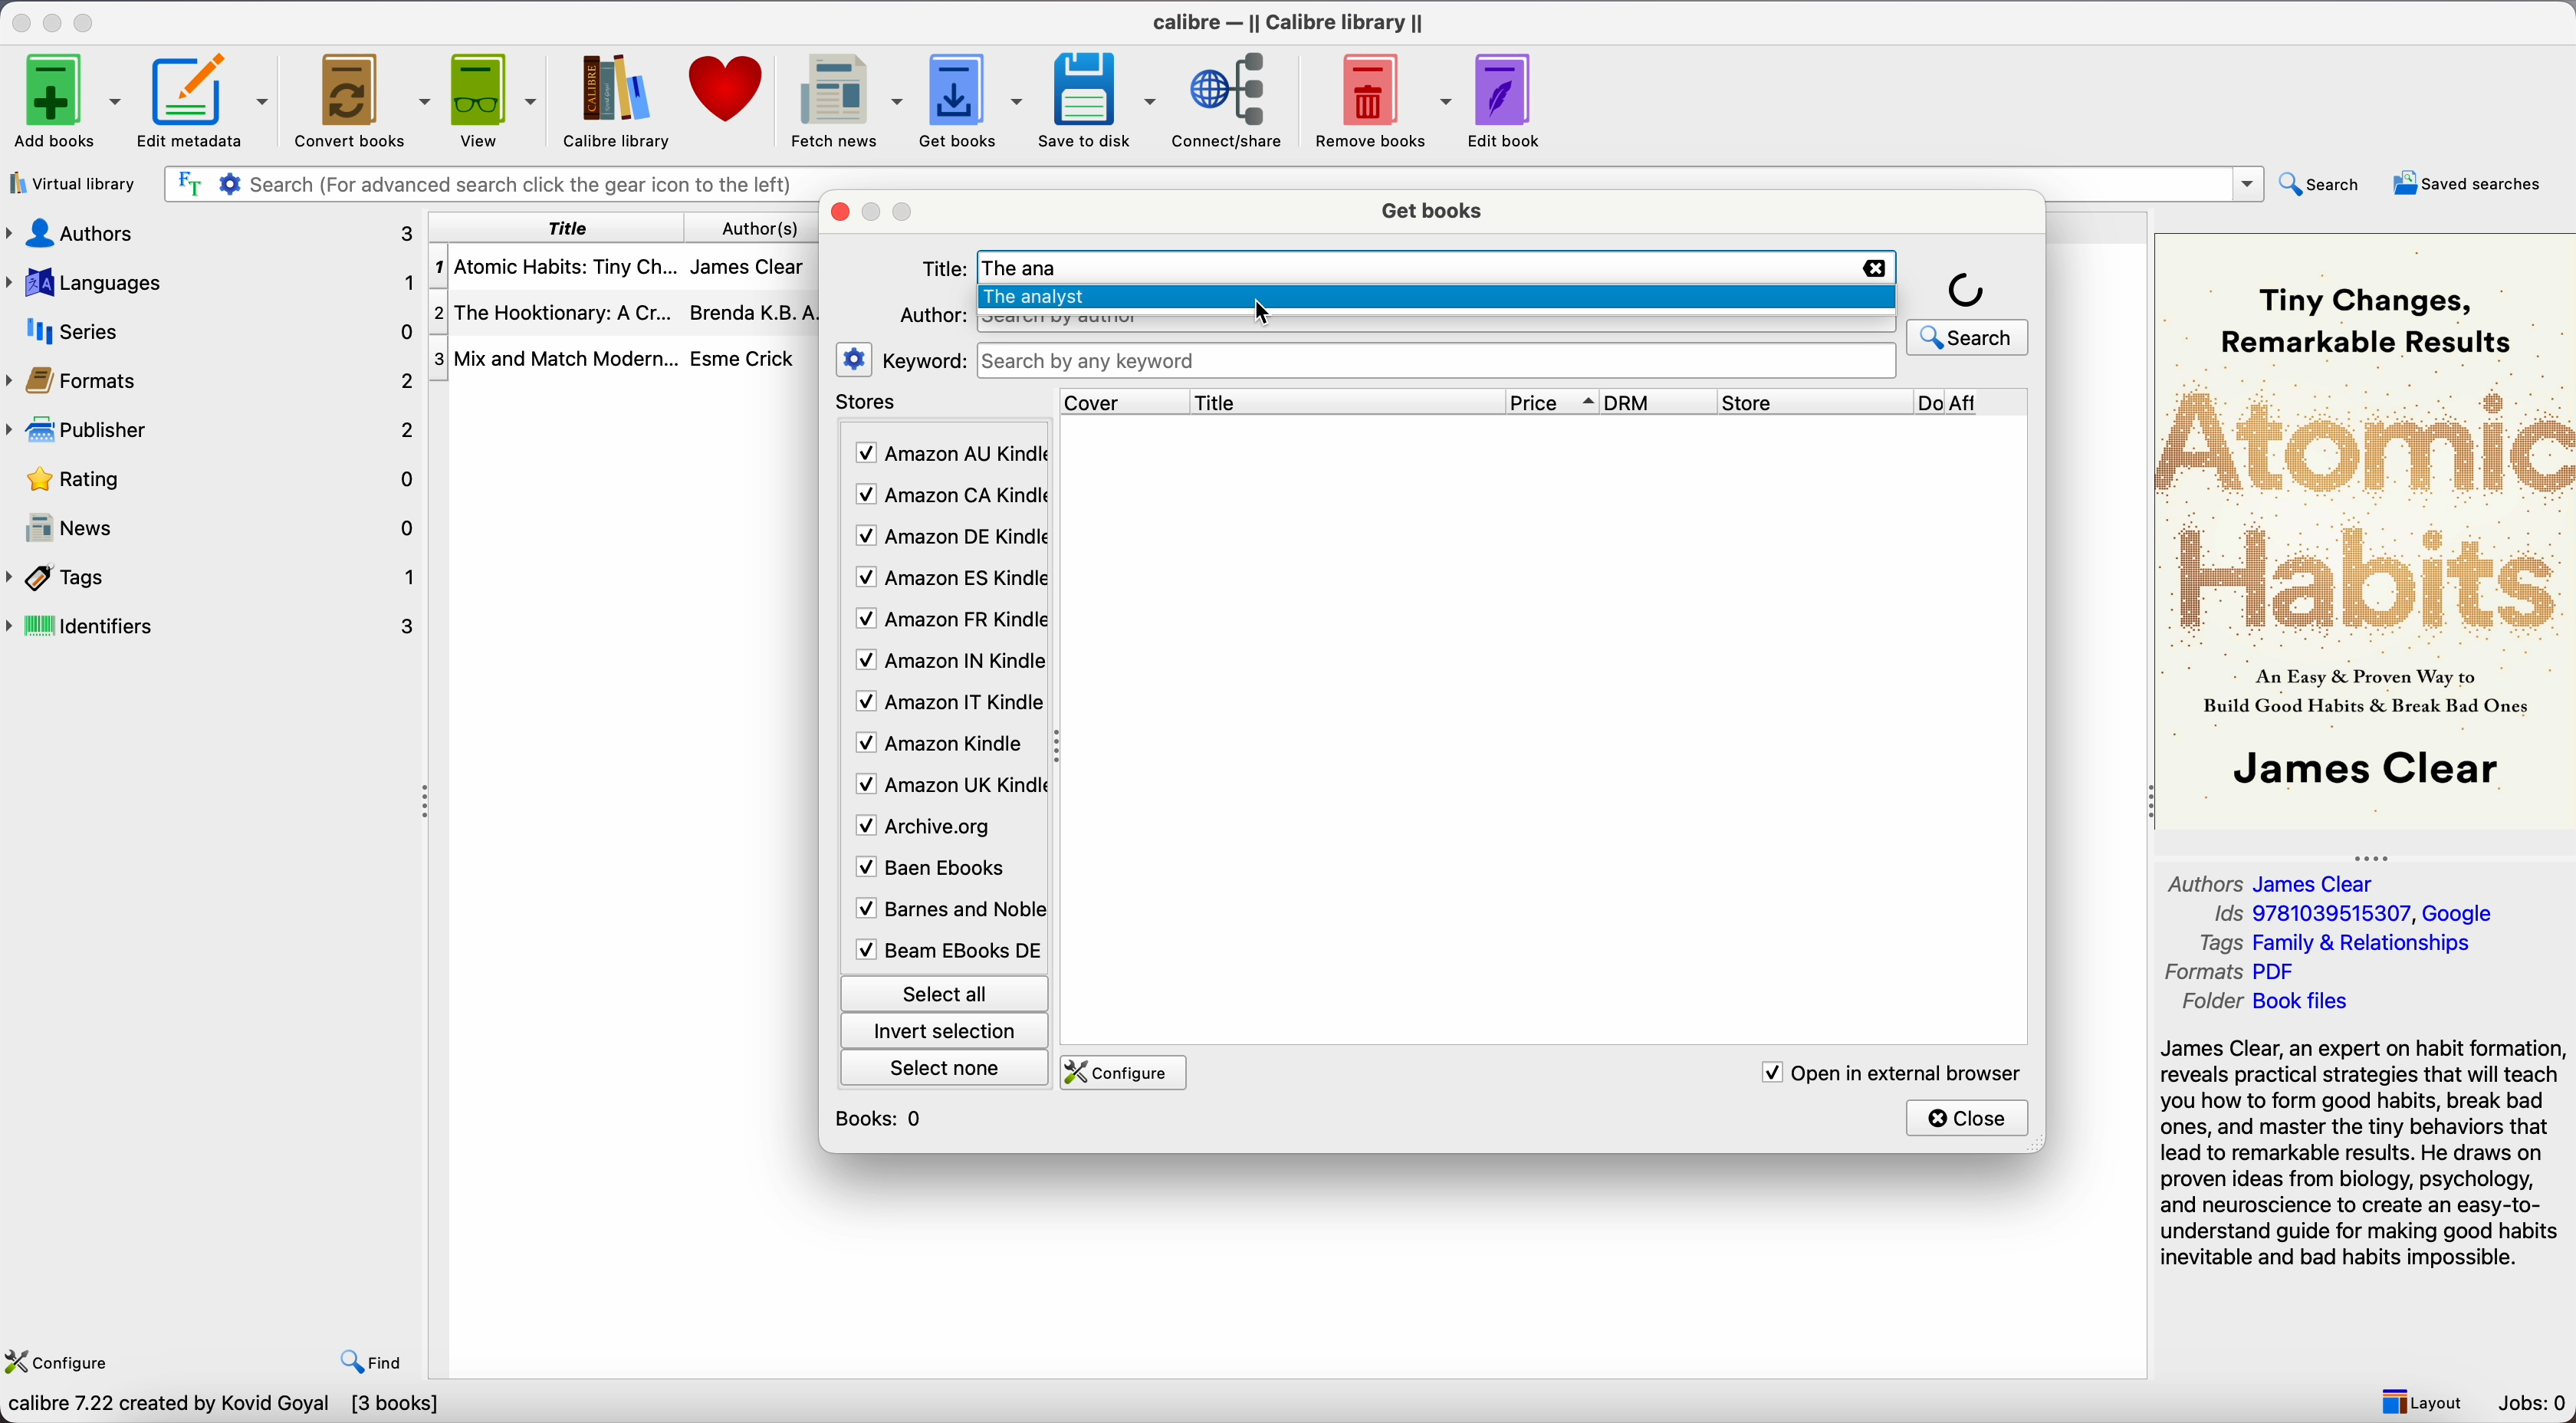 This screenshot has width=2576, height=1423. What do you see at coordinates (1207, 180) in the screenshot?
I see `search bar` at bounding box center [1207, 180].